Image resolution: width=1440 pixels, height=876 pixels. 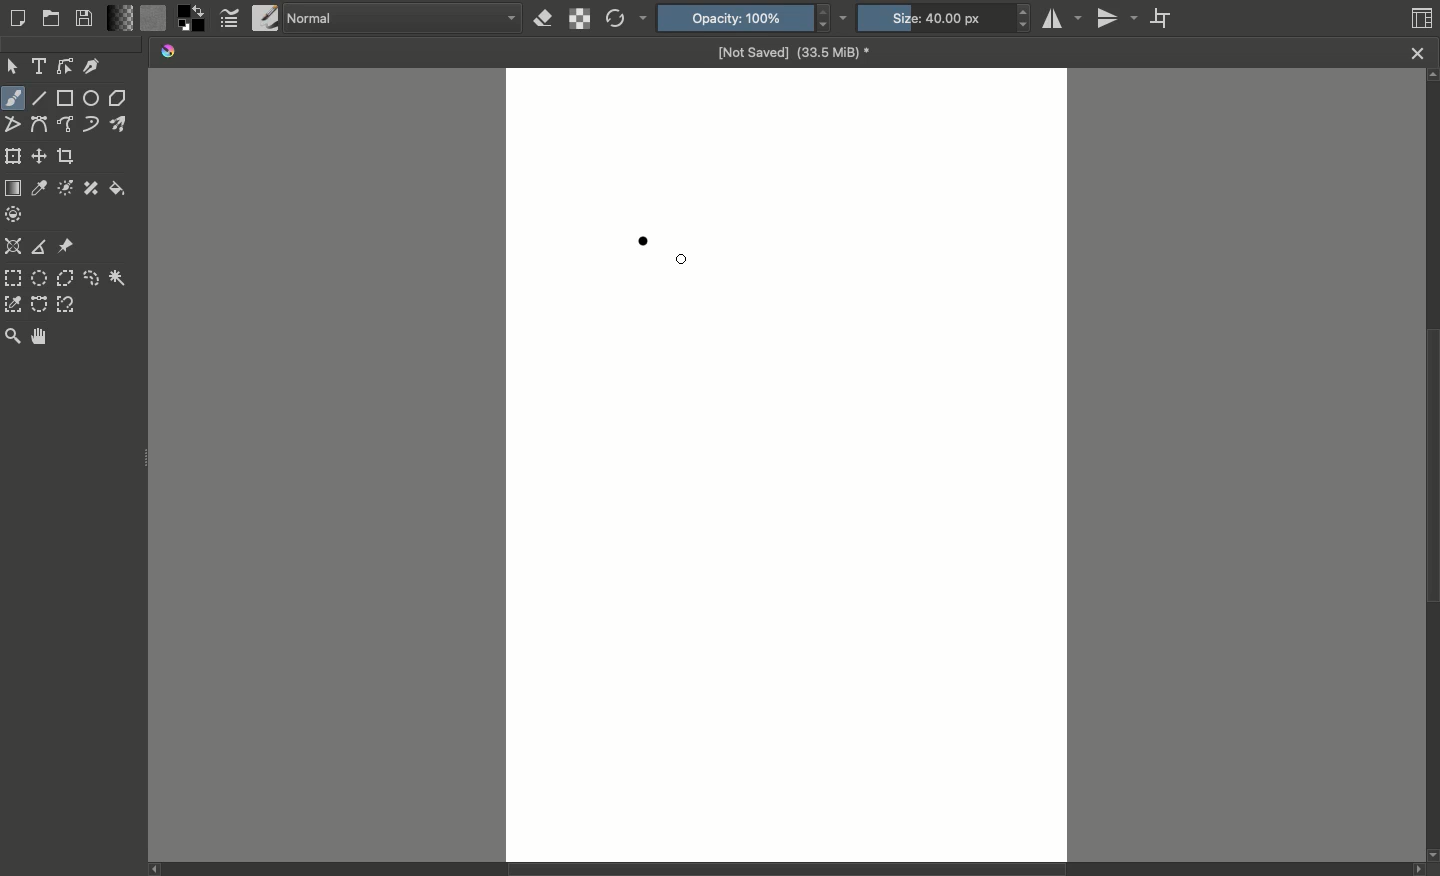 What do you see at coordinates (65, 278) in the screenshot?
I see `Polygonal selection tool` at bounding box center [65, 278].